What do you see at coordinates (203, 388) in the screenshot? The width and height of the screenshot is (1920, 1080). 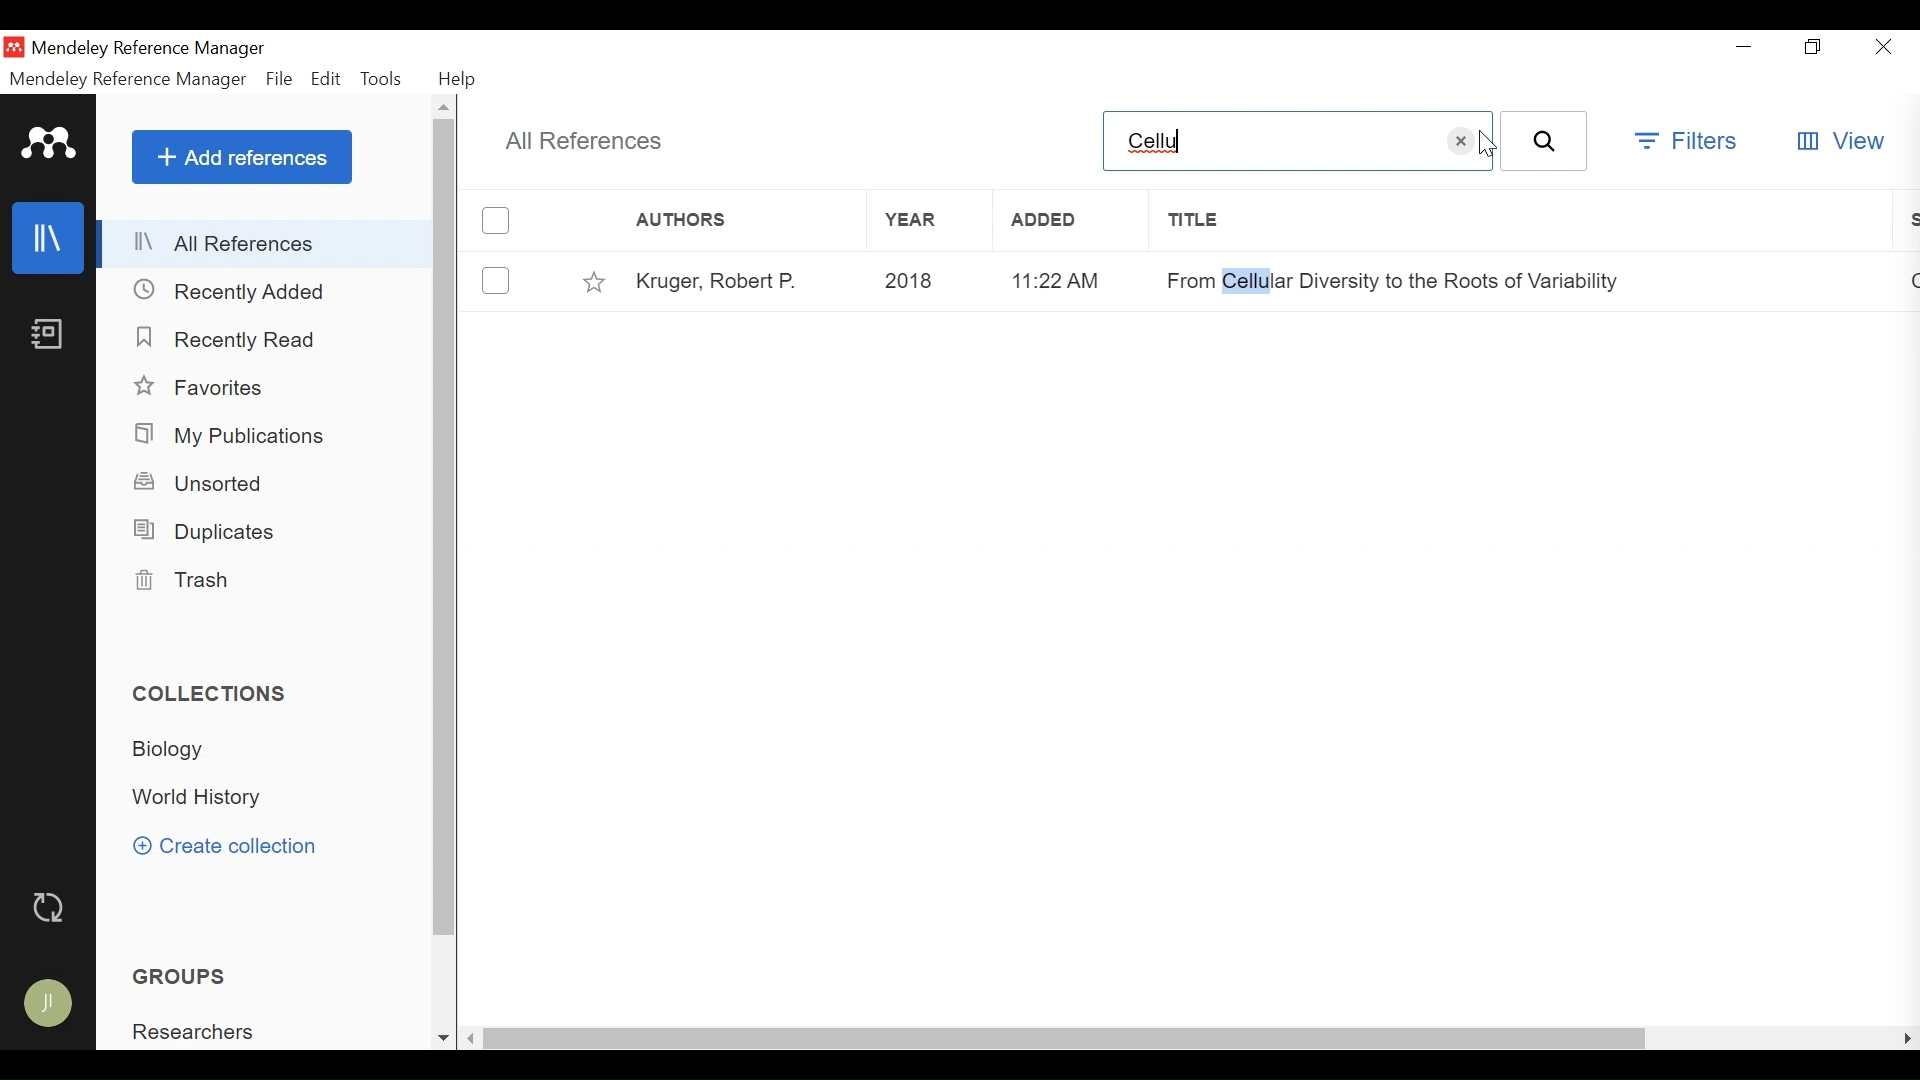 I see `Favorites` at bounding box center [203, 388].